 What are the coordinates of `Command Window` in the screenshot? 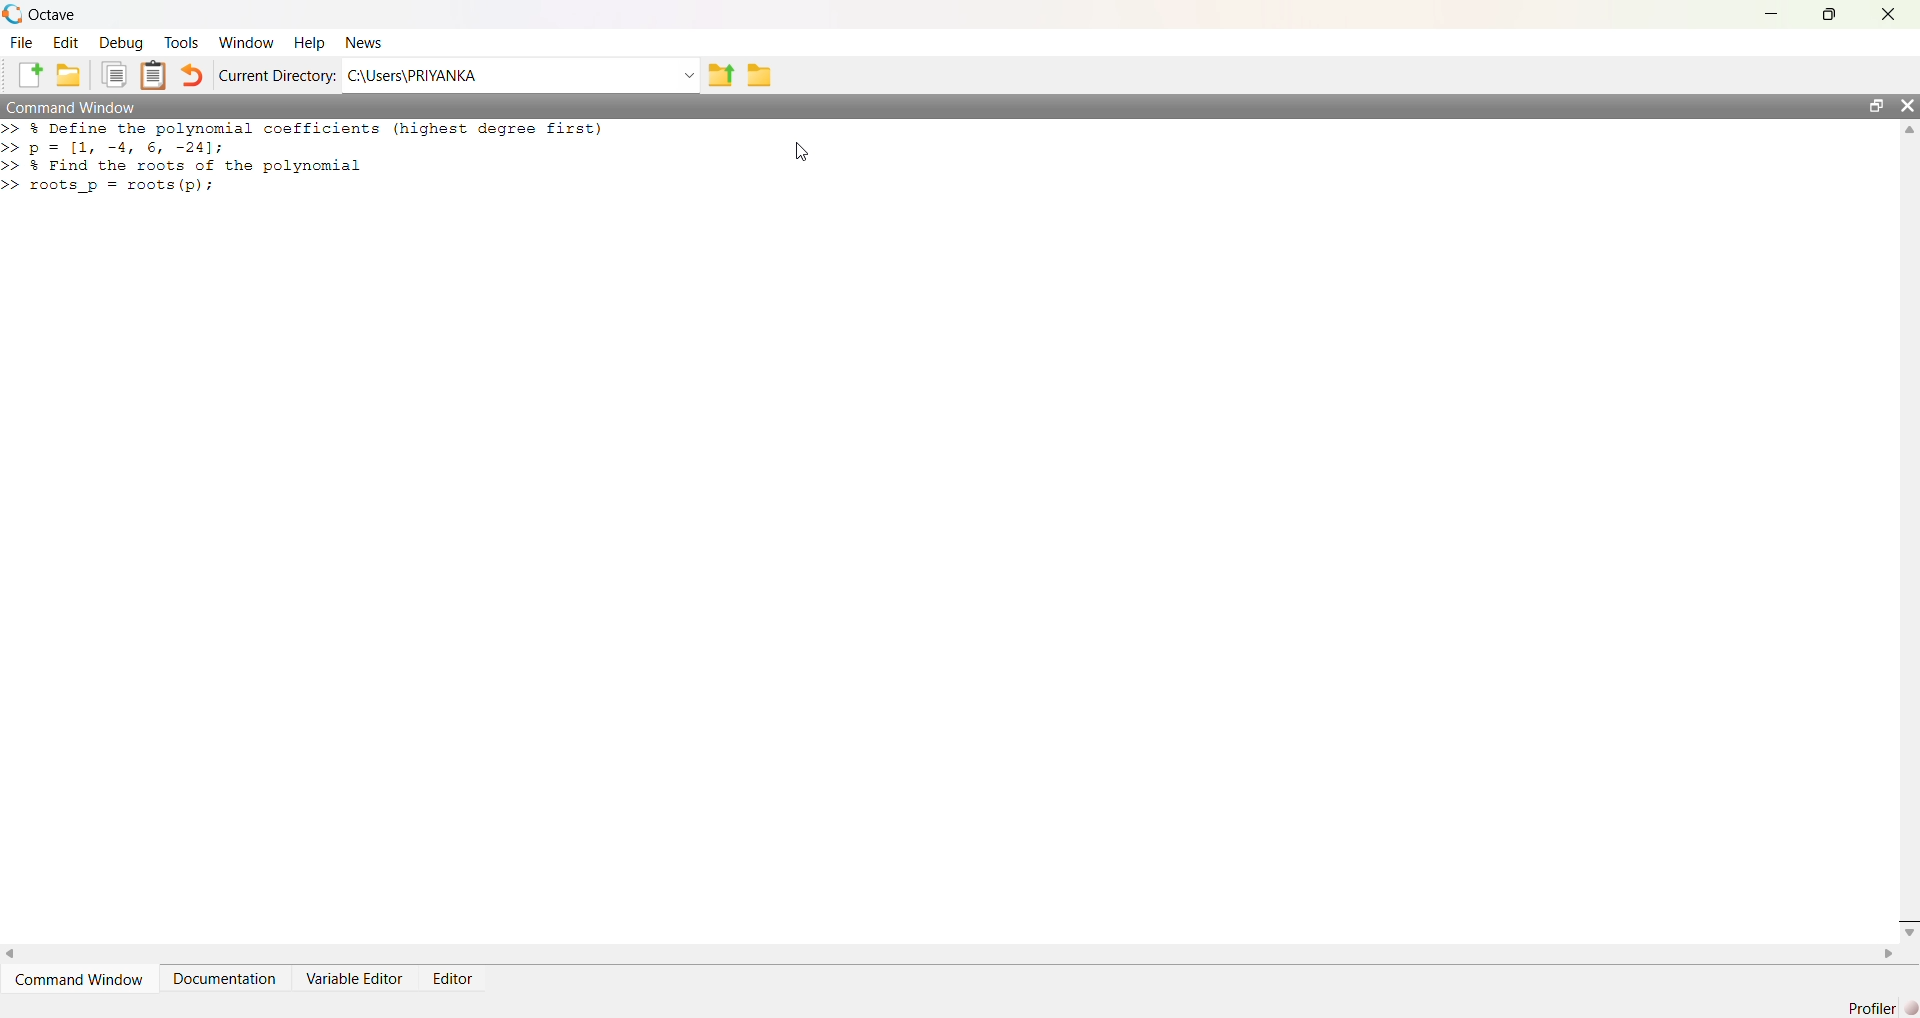 It's located at (928, 105).